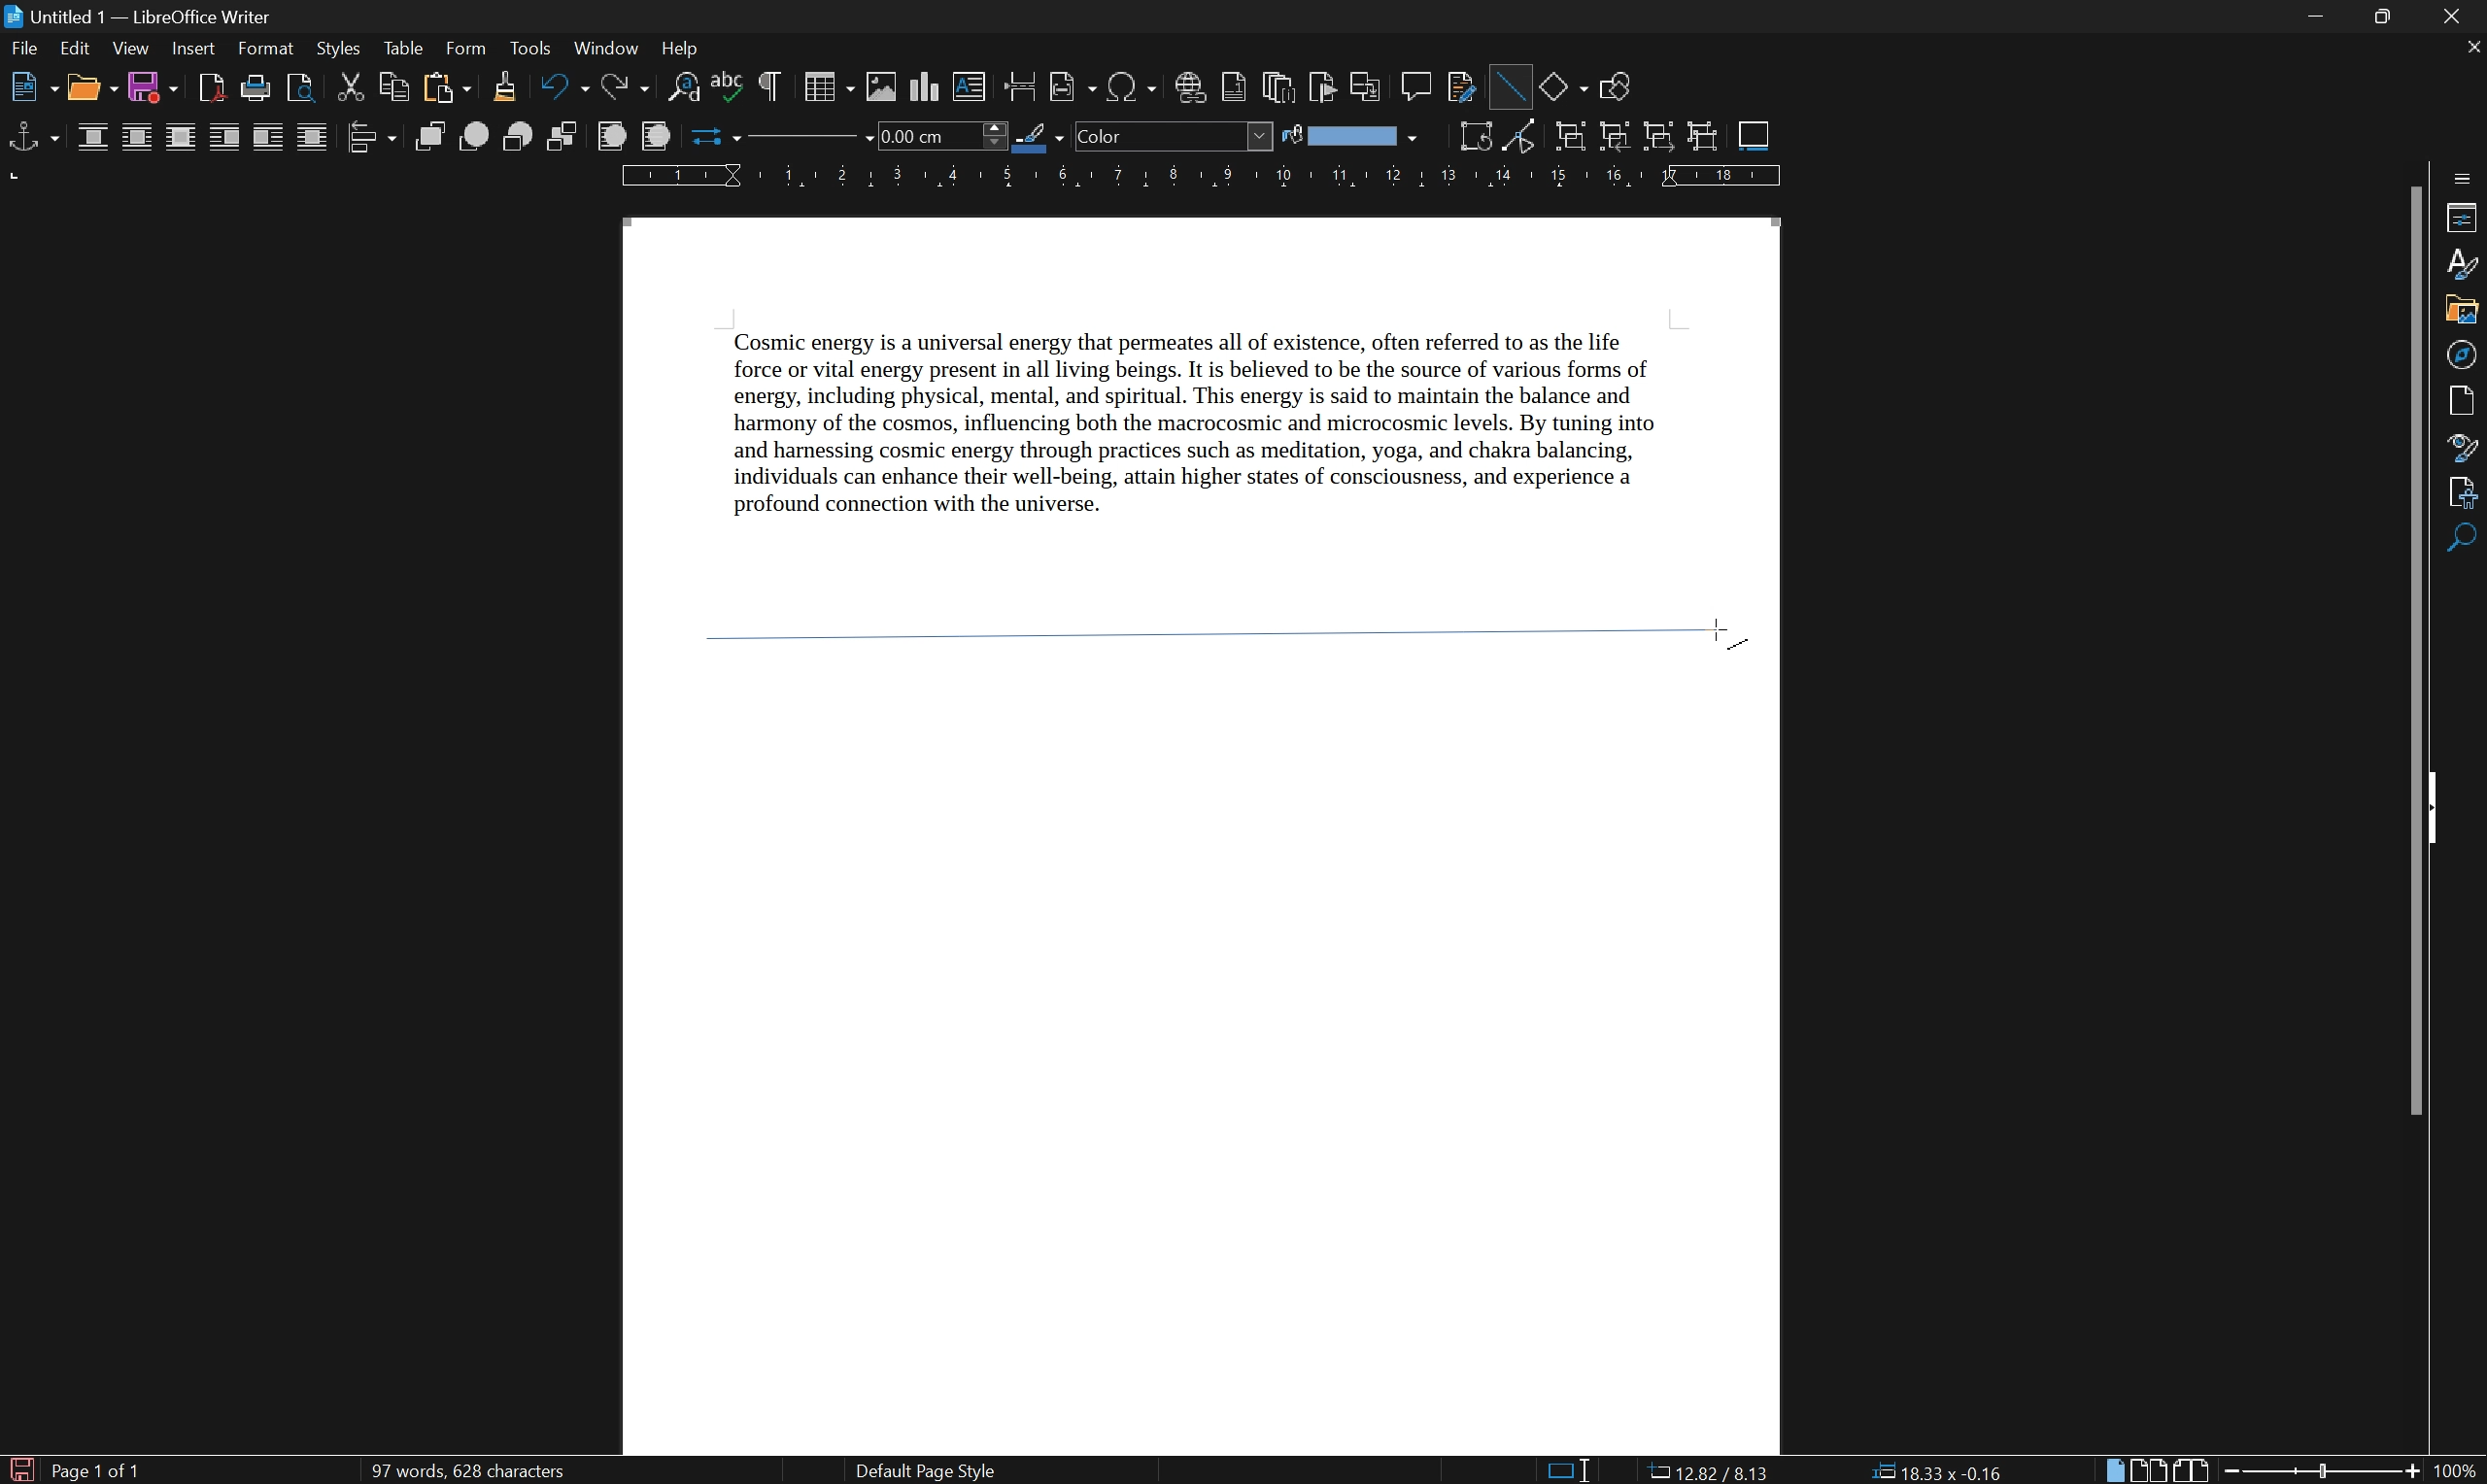 This screenshot has height=1484, width=2487. I want to click on paste, so click(444, 88).